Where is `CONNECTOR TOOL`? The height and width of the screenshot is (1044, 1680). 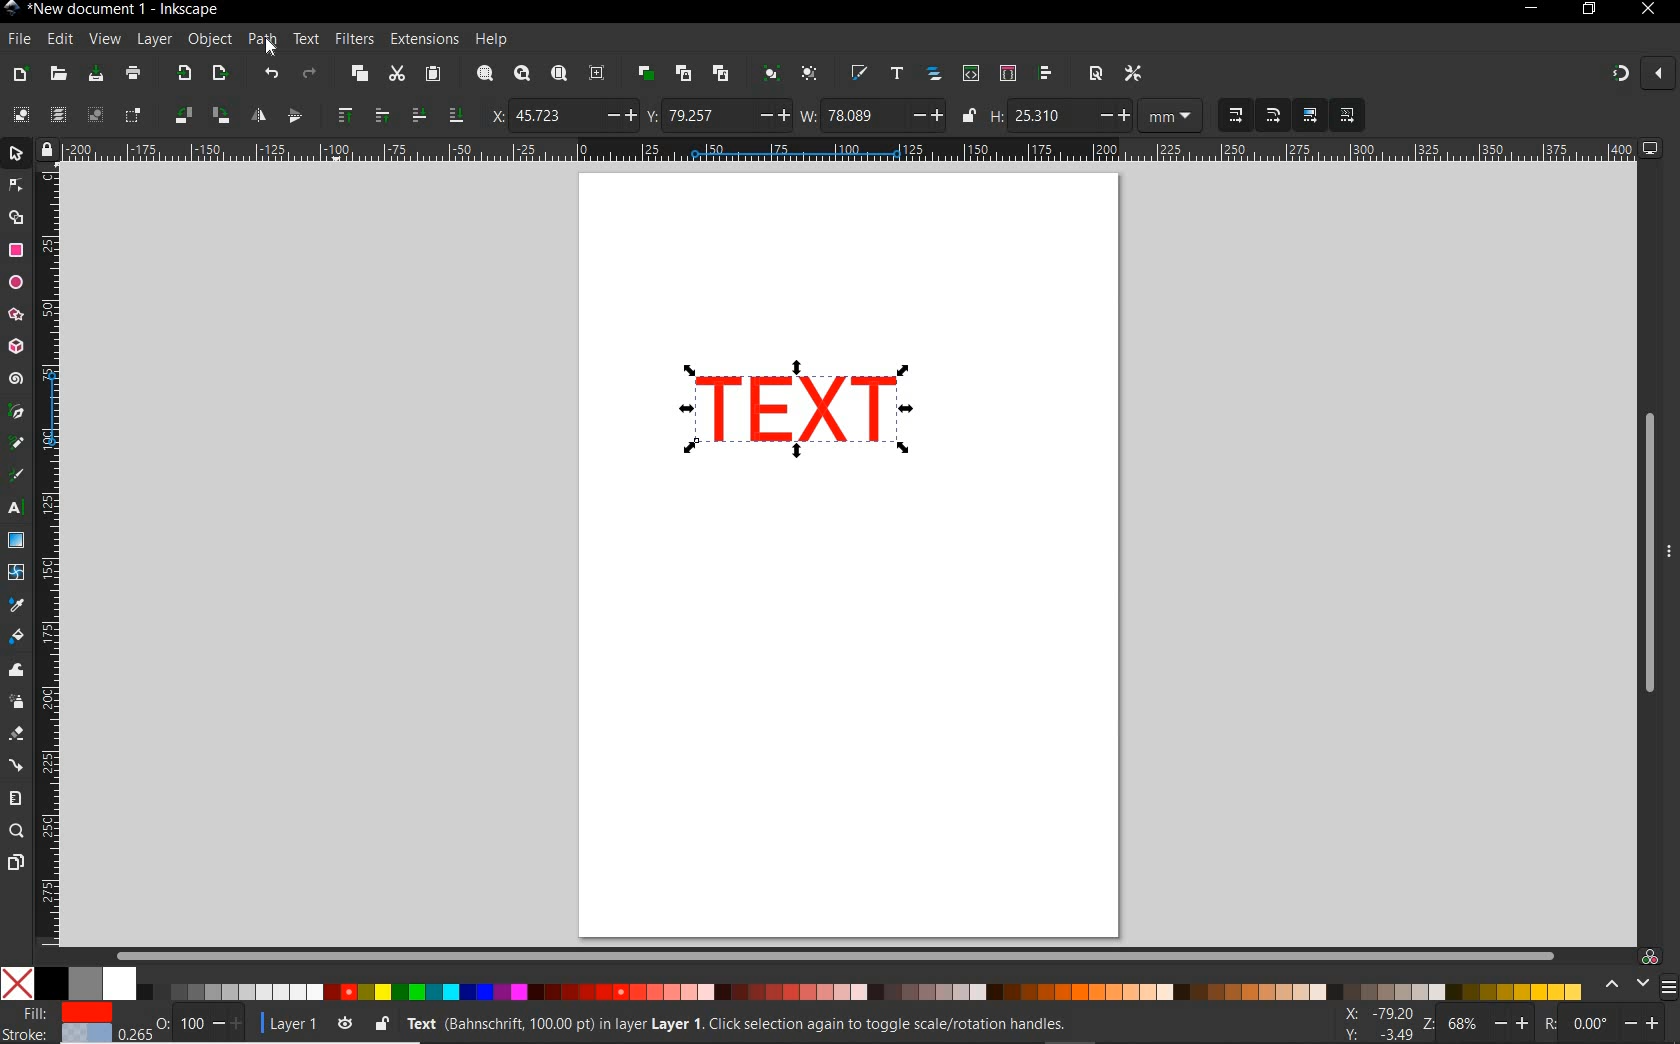
CONNECTOR TOOL is located at coordinates (17, 766).